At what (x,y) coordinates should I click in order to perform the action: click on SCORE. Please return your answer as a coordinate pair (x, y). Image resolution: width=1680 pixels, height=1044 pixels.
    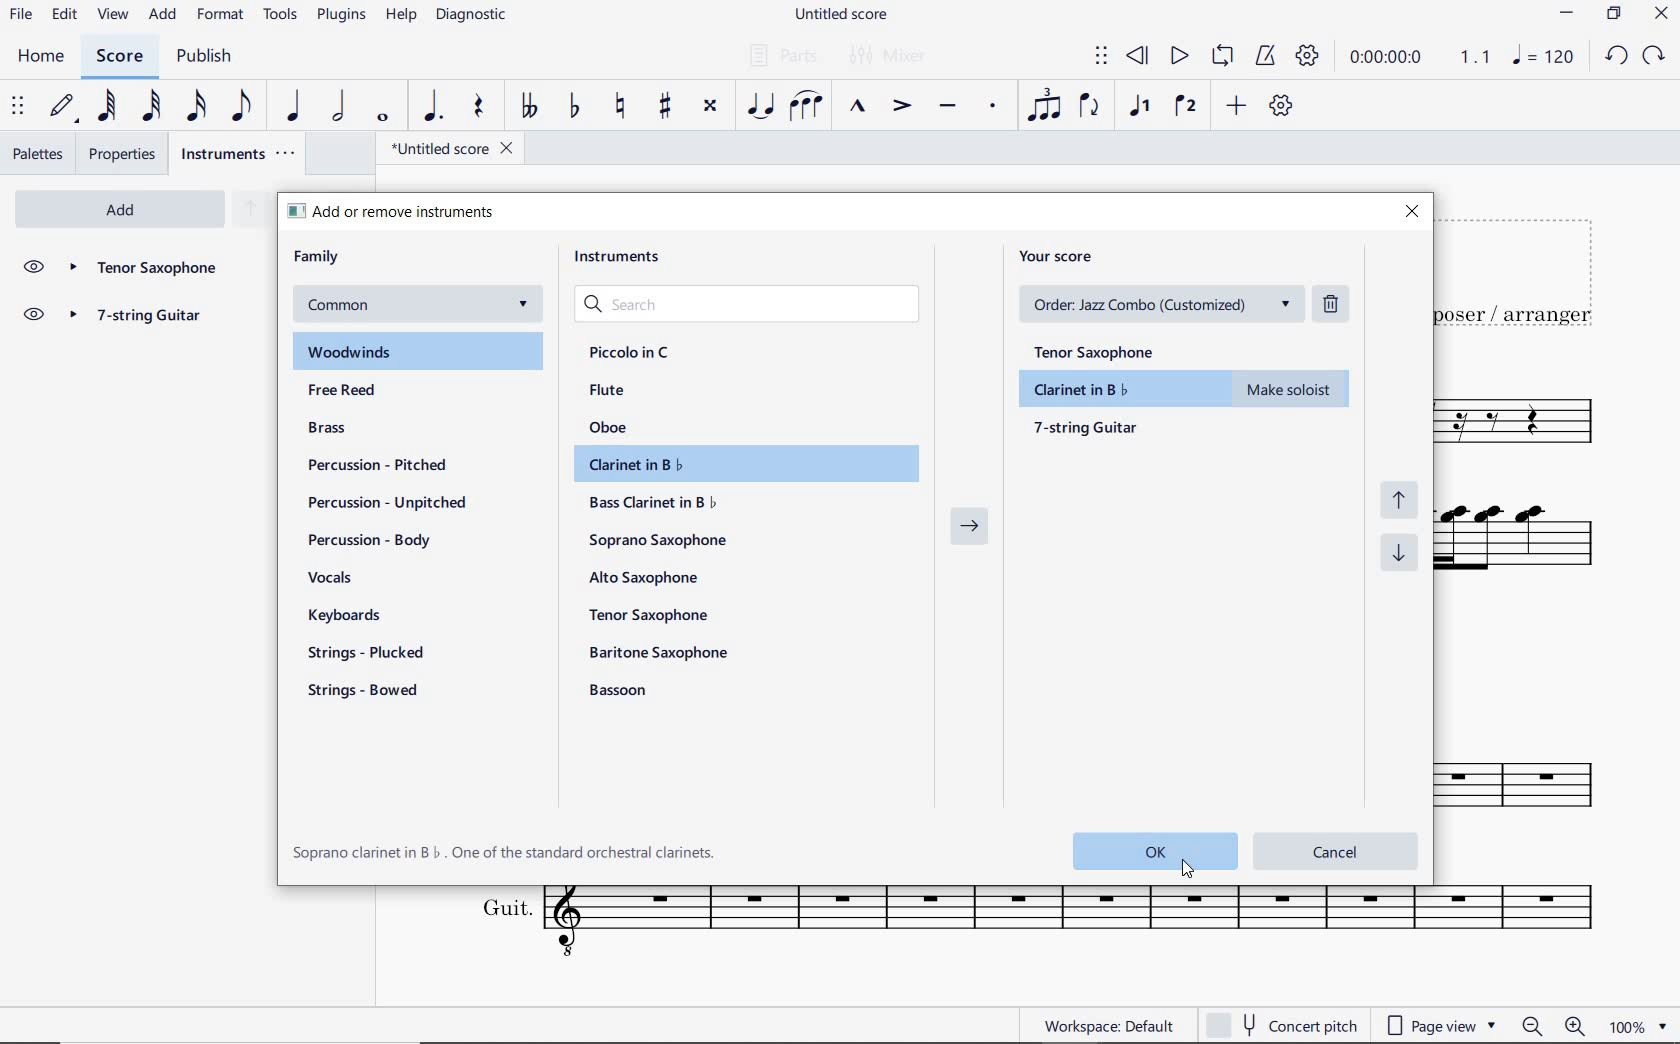
    Looking at the image, I should click on (117, 56).